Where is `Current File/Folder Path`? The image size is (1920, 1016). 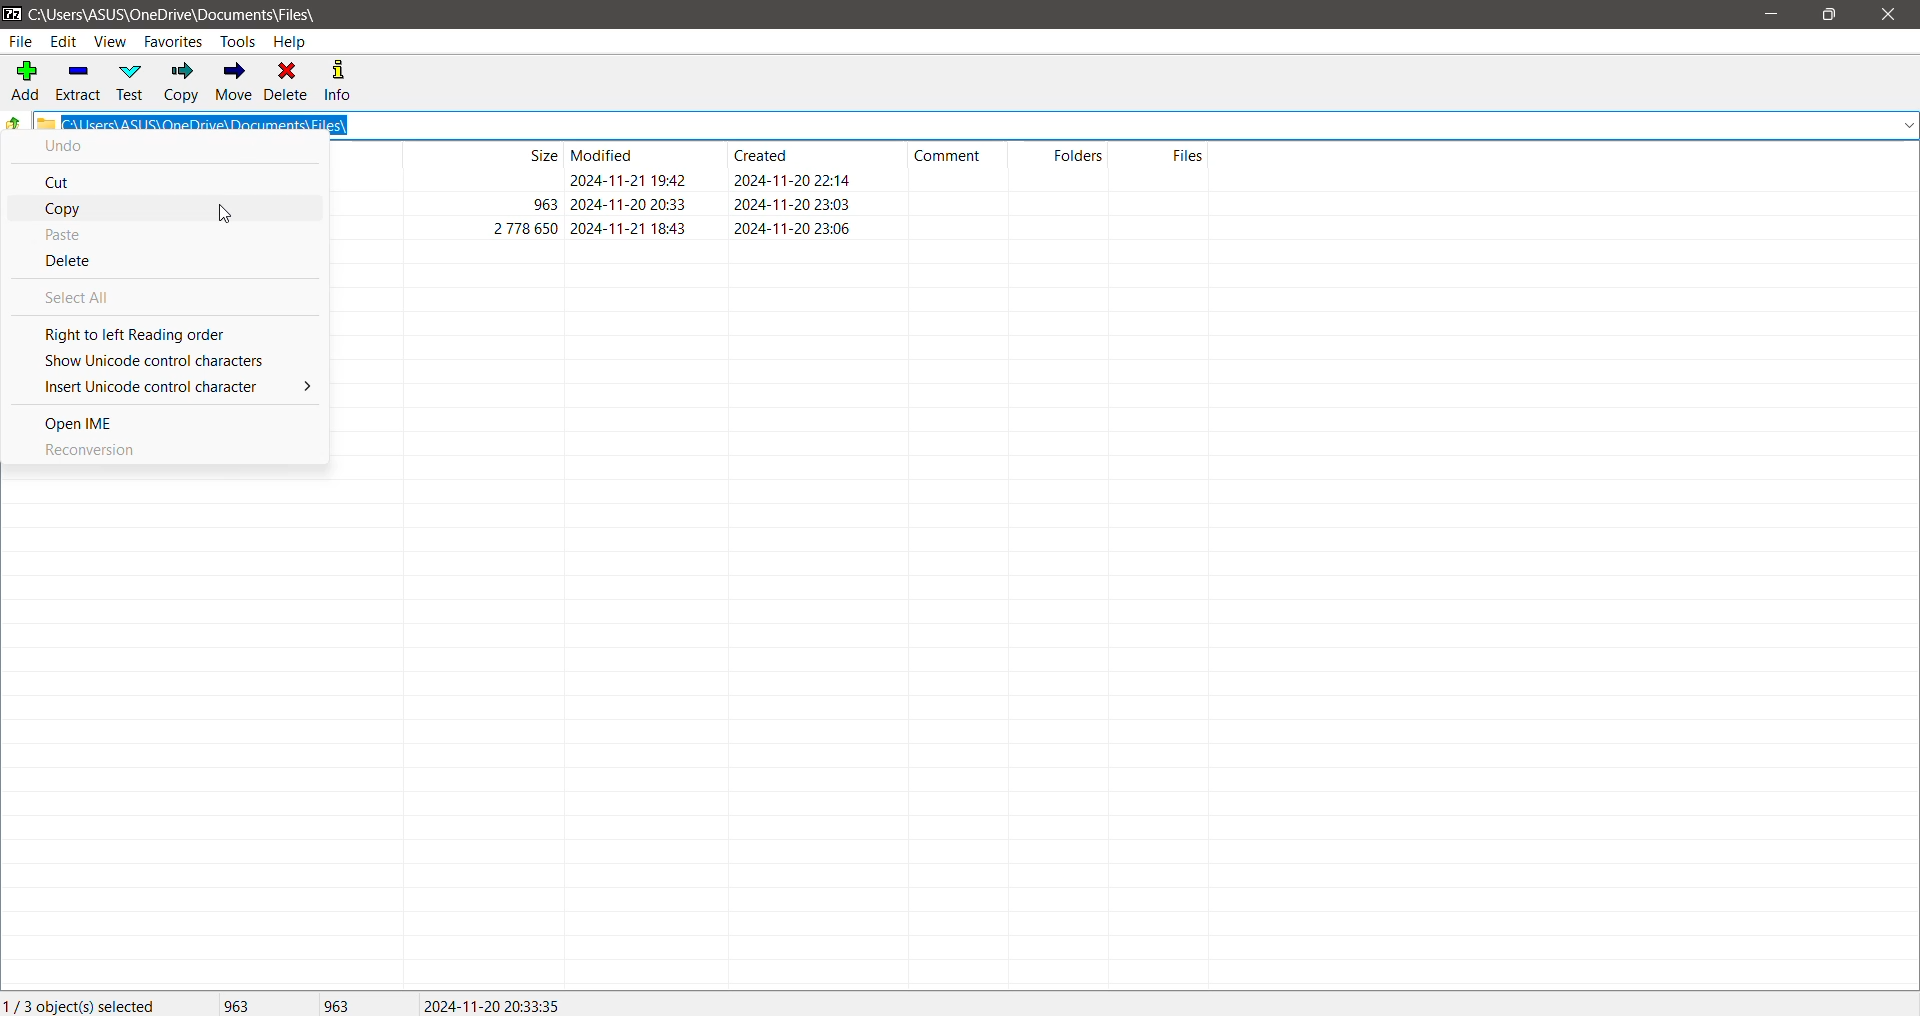 Current File/Folder Path is located at coordinates (975, 122).